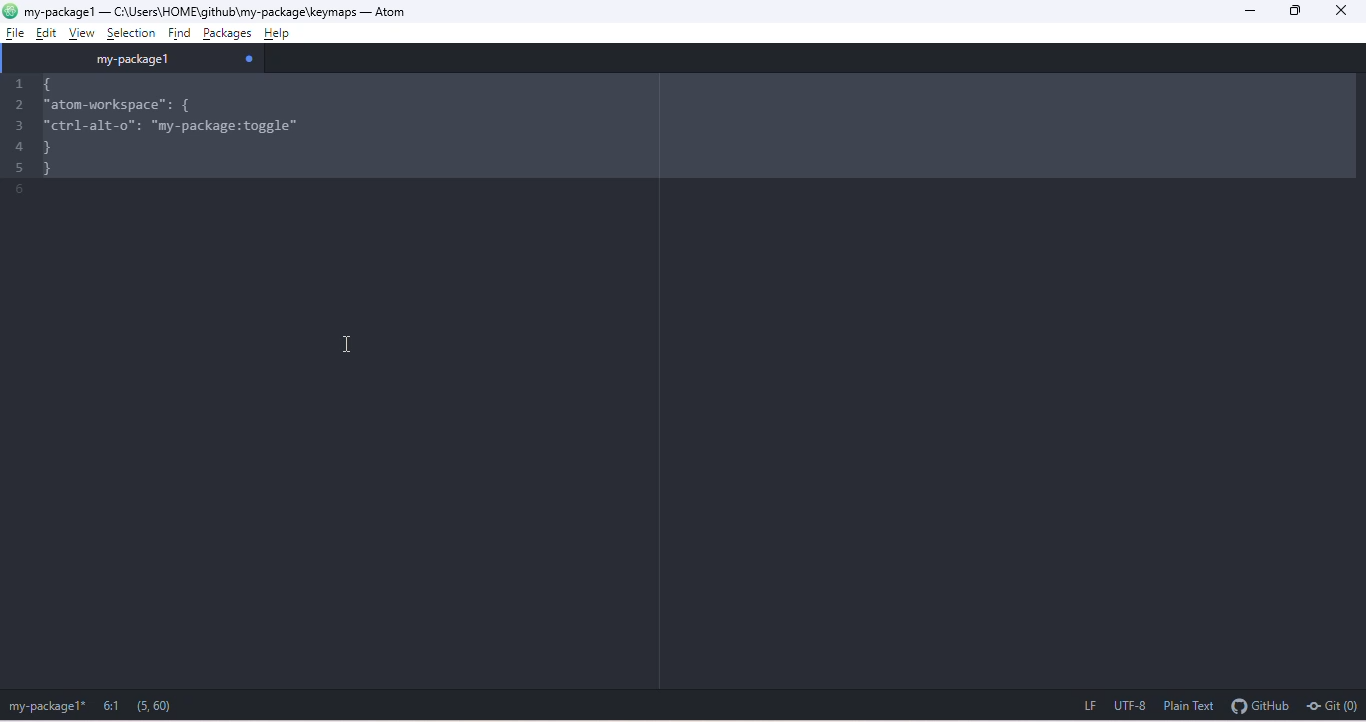 This screenshot has height=722, width=1366. I want to click on auto indentation done, so click(397, 127).